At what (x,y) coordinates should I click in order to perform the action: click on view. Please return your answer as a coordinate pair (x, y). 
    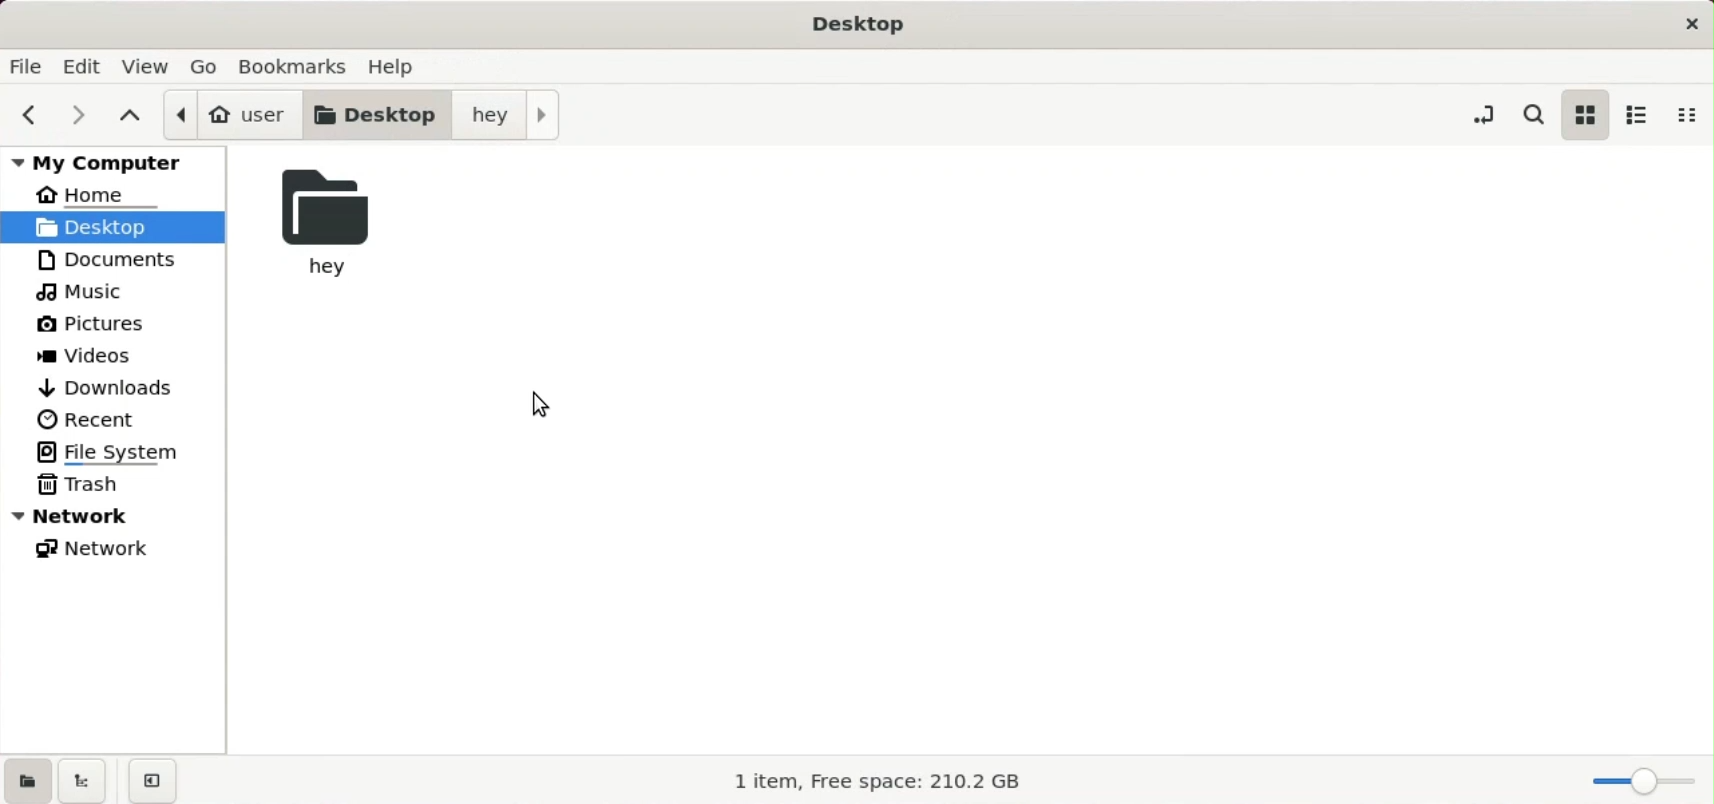
    Looking at the image, I should click on (149, 67).